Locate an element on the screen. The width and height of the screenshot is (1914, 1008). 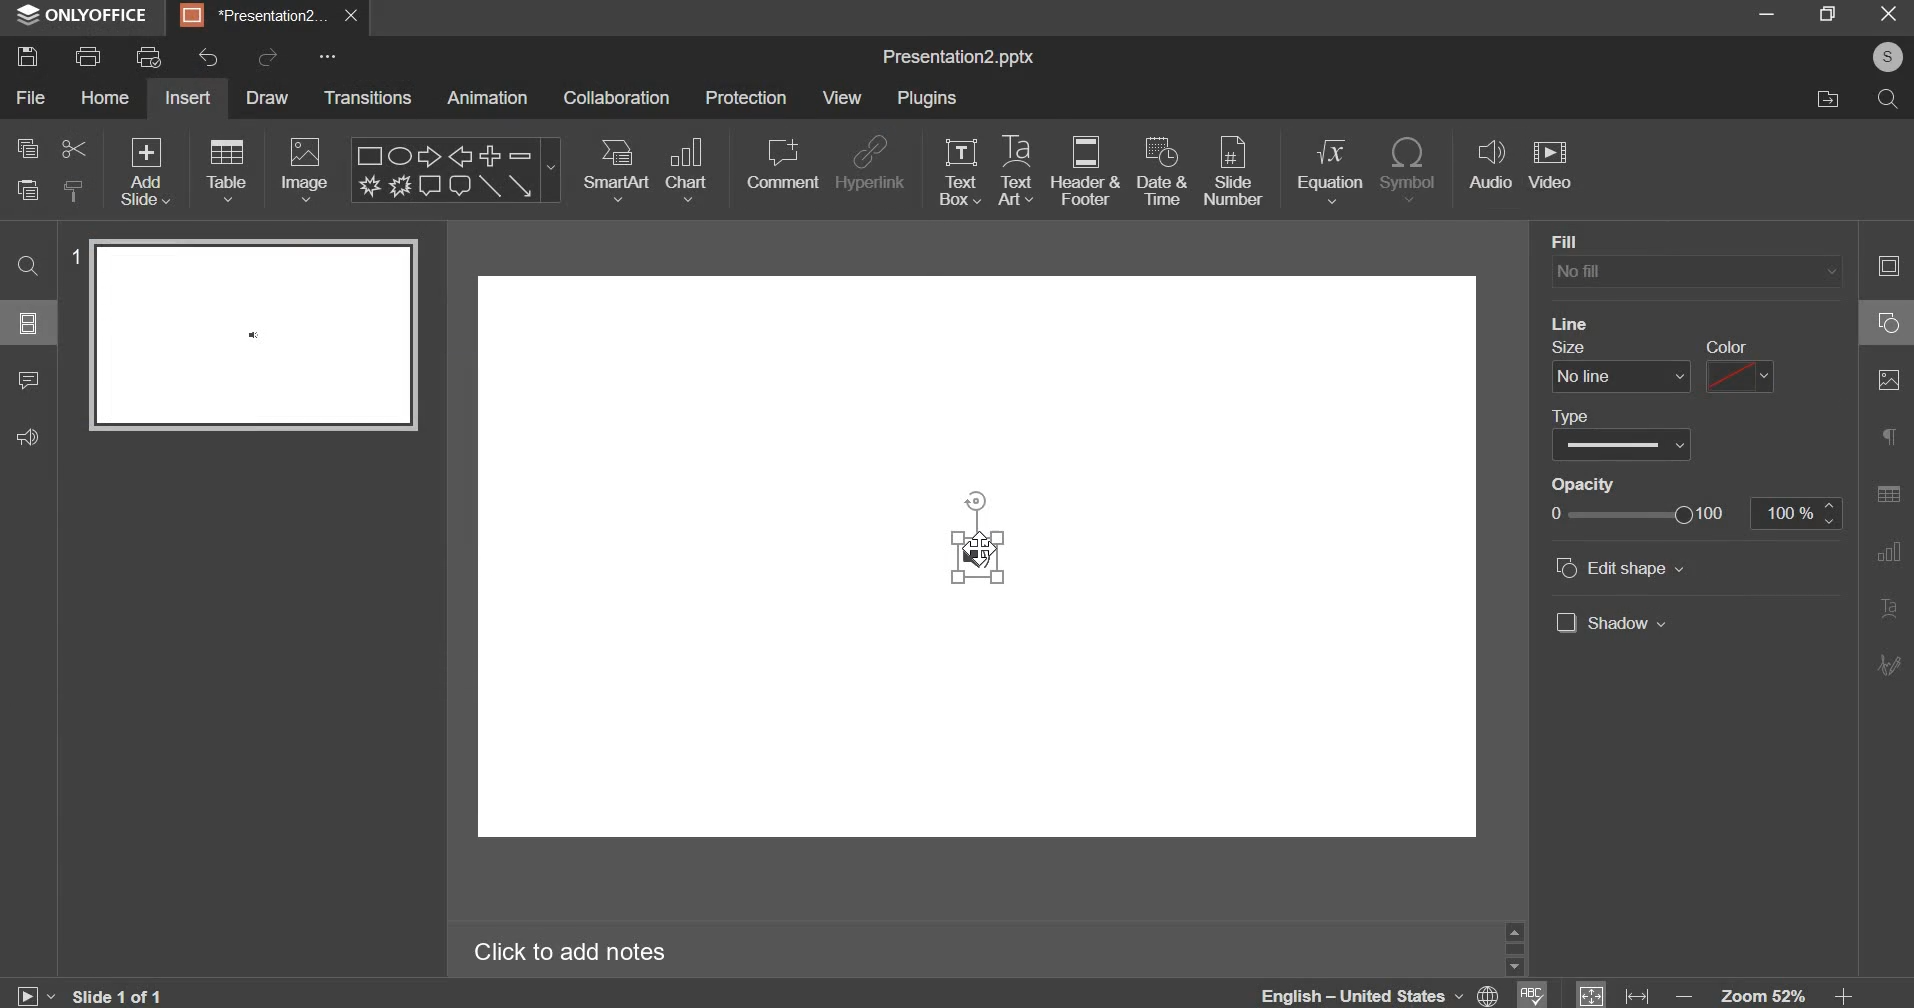
paste is located at coordinates (26, 193).